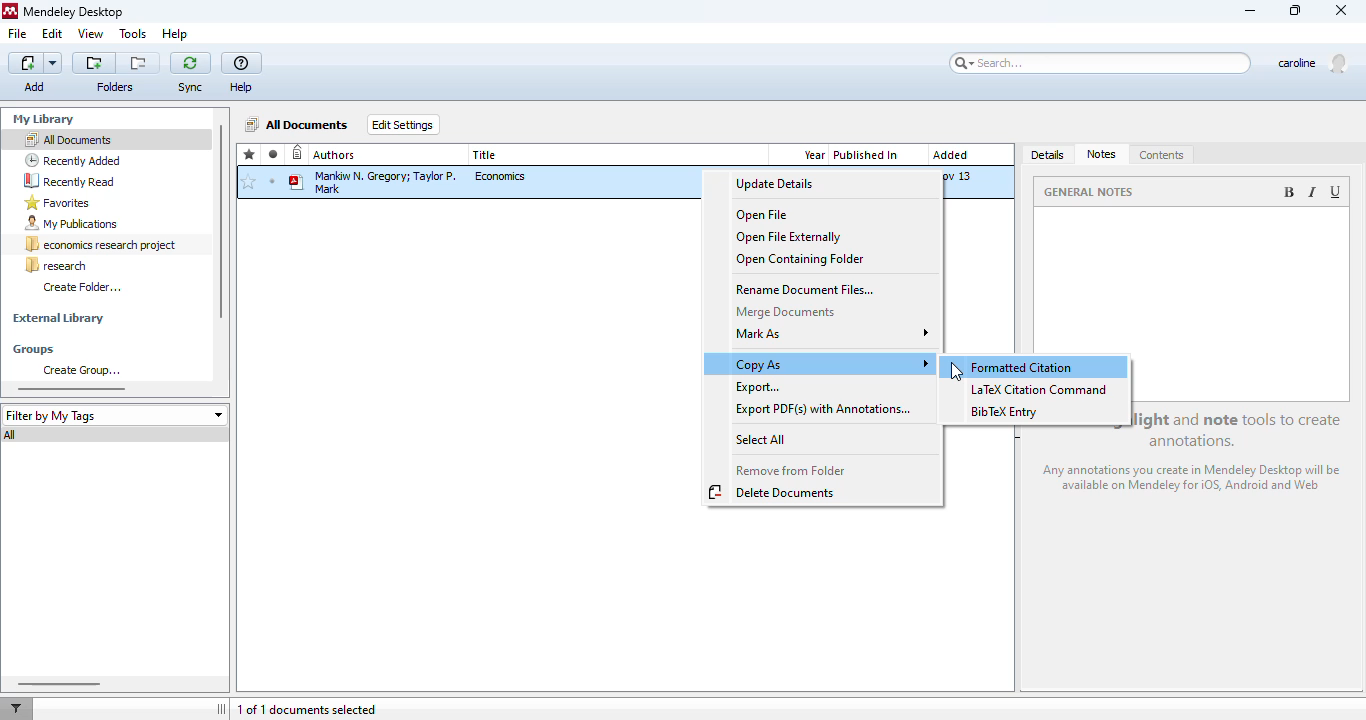  Describe the element at coordinates (1337, 192) in the screenshot. I see `underlined` at that location.